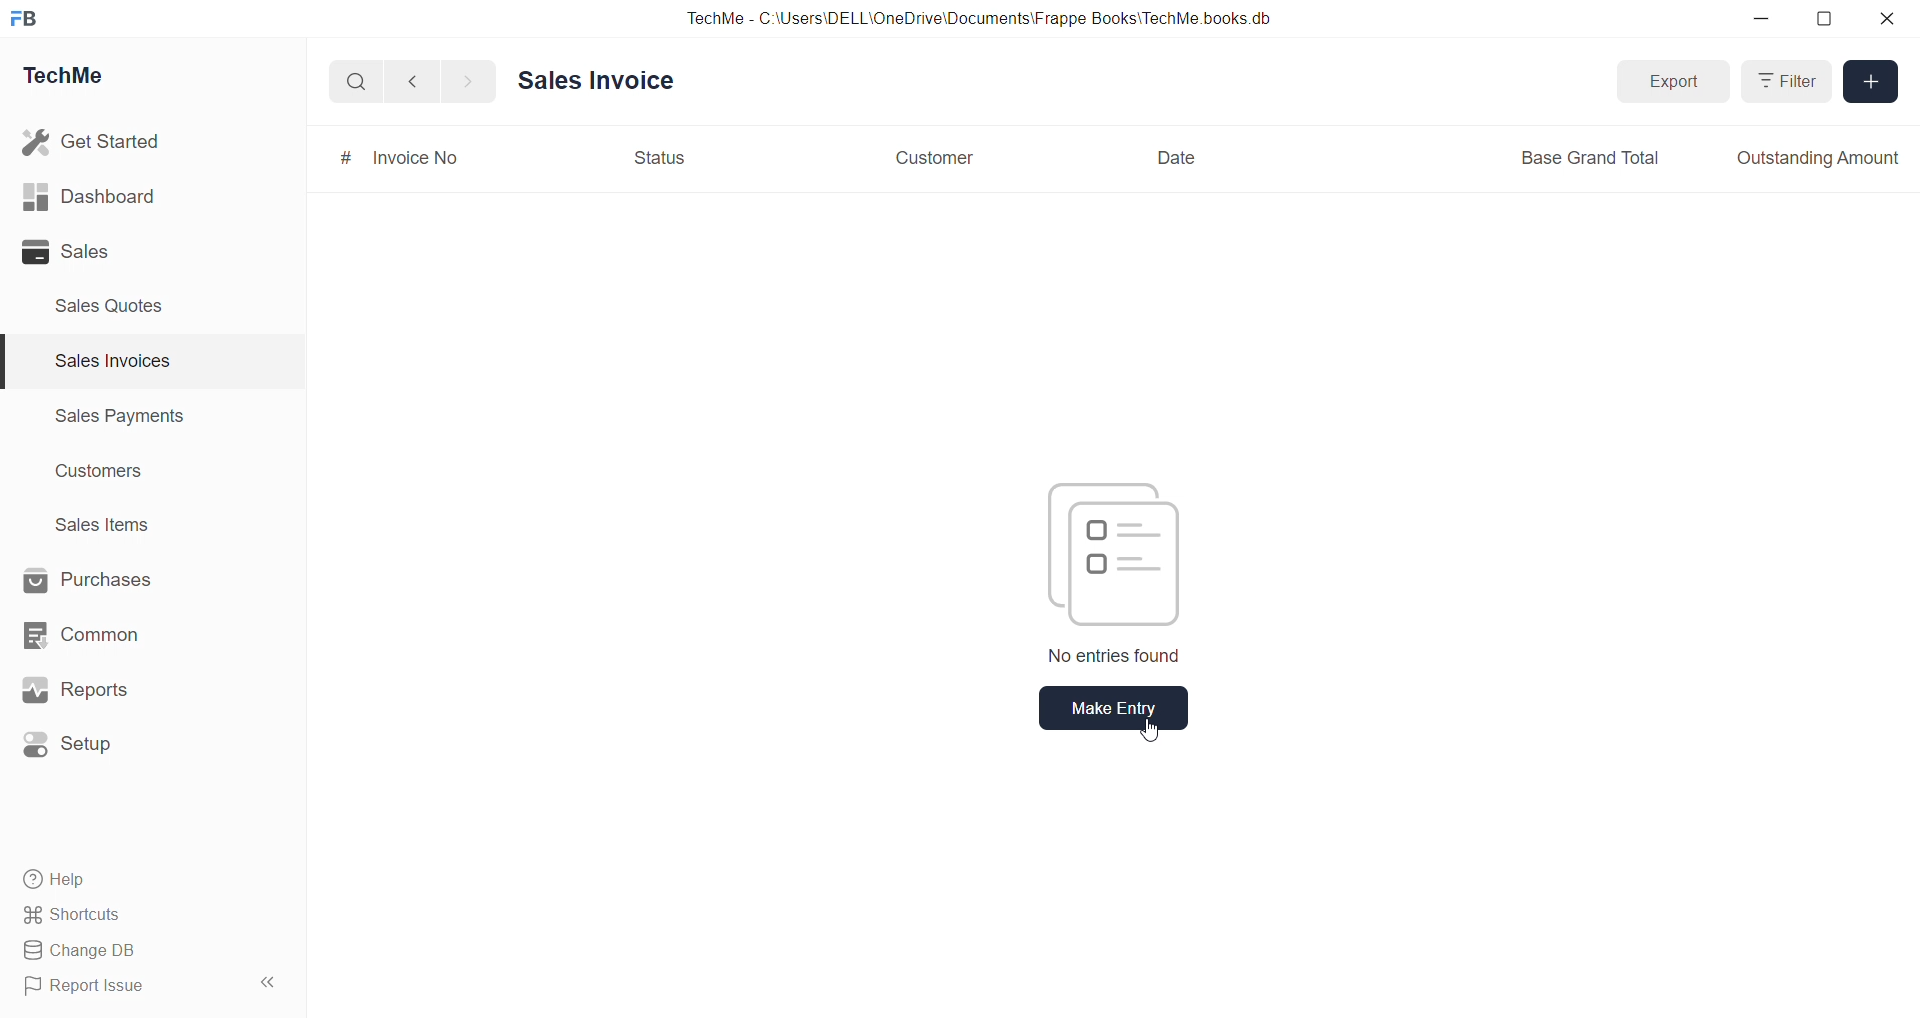  What do you see at coordinates (1821, 156) in the screenshot?
I see `Outstanding Amount` at bounding box center [1821, 156].